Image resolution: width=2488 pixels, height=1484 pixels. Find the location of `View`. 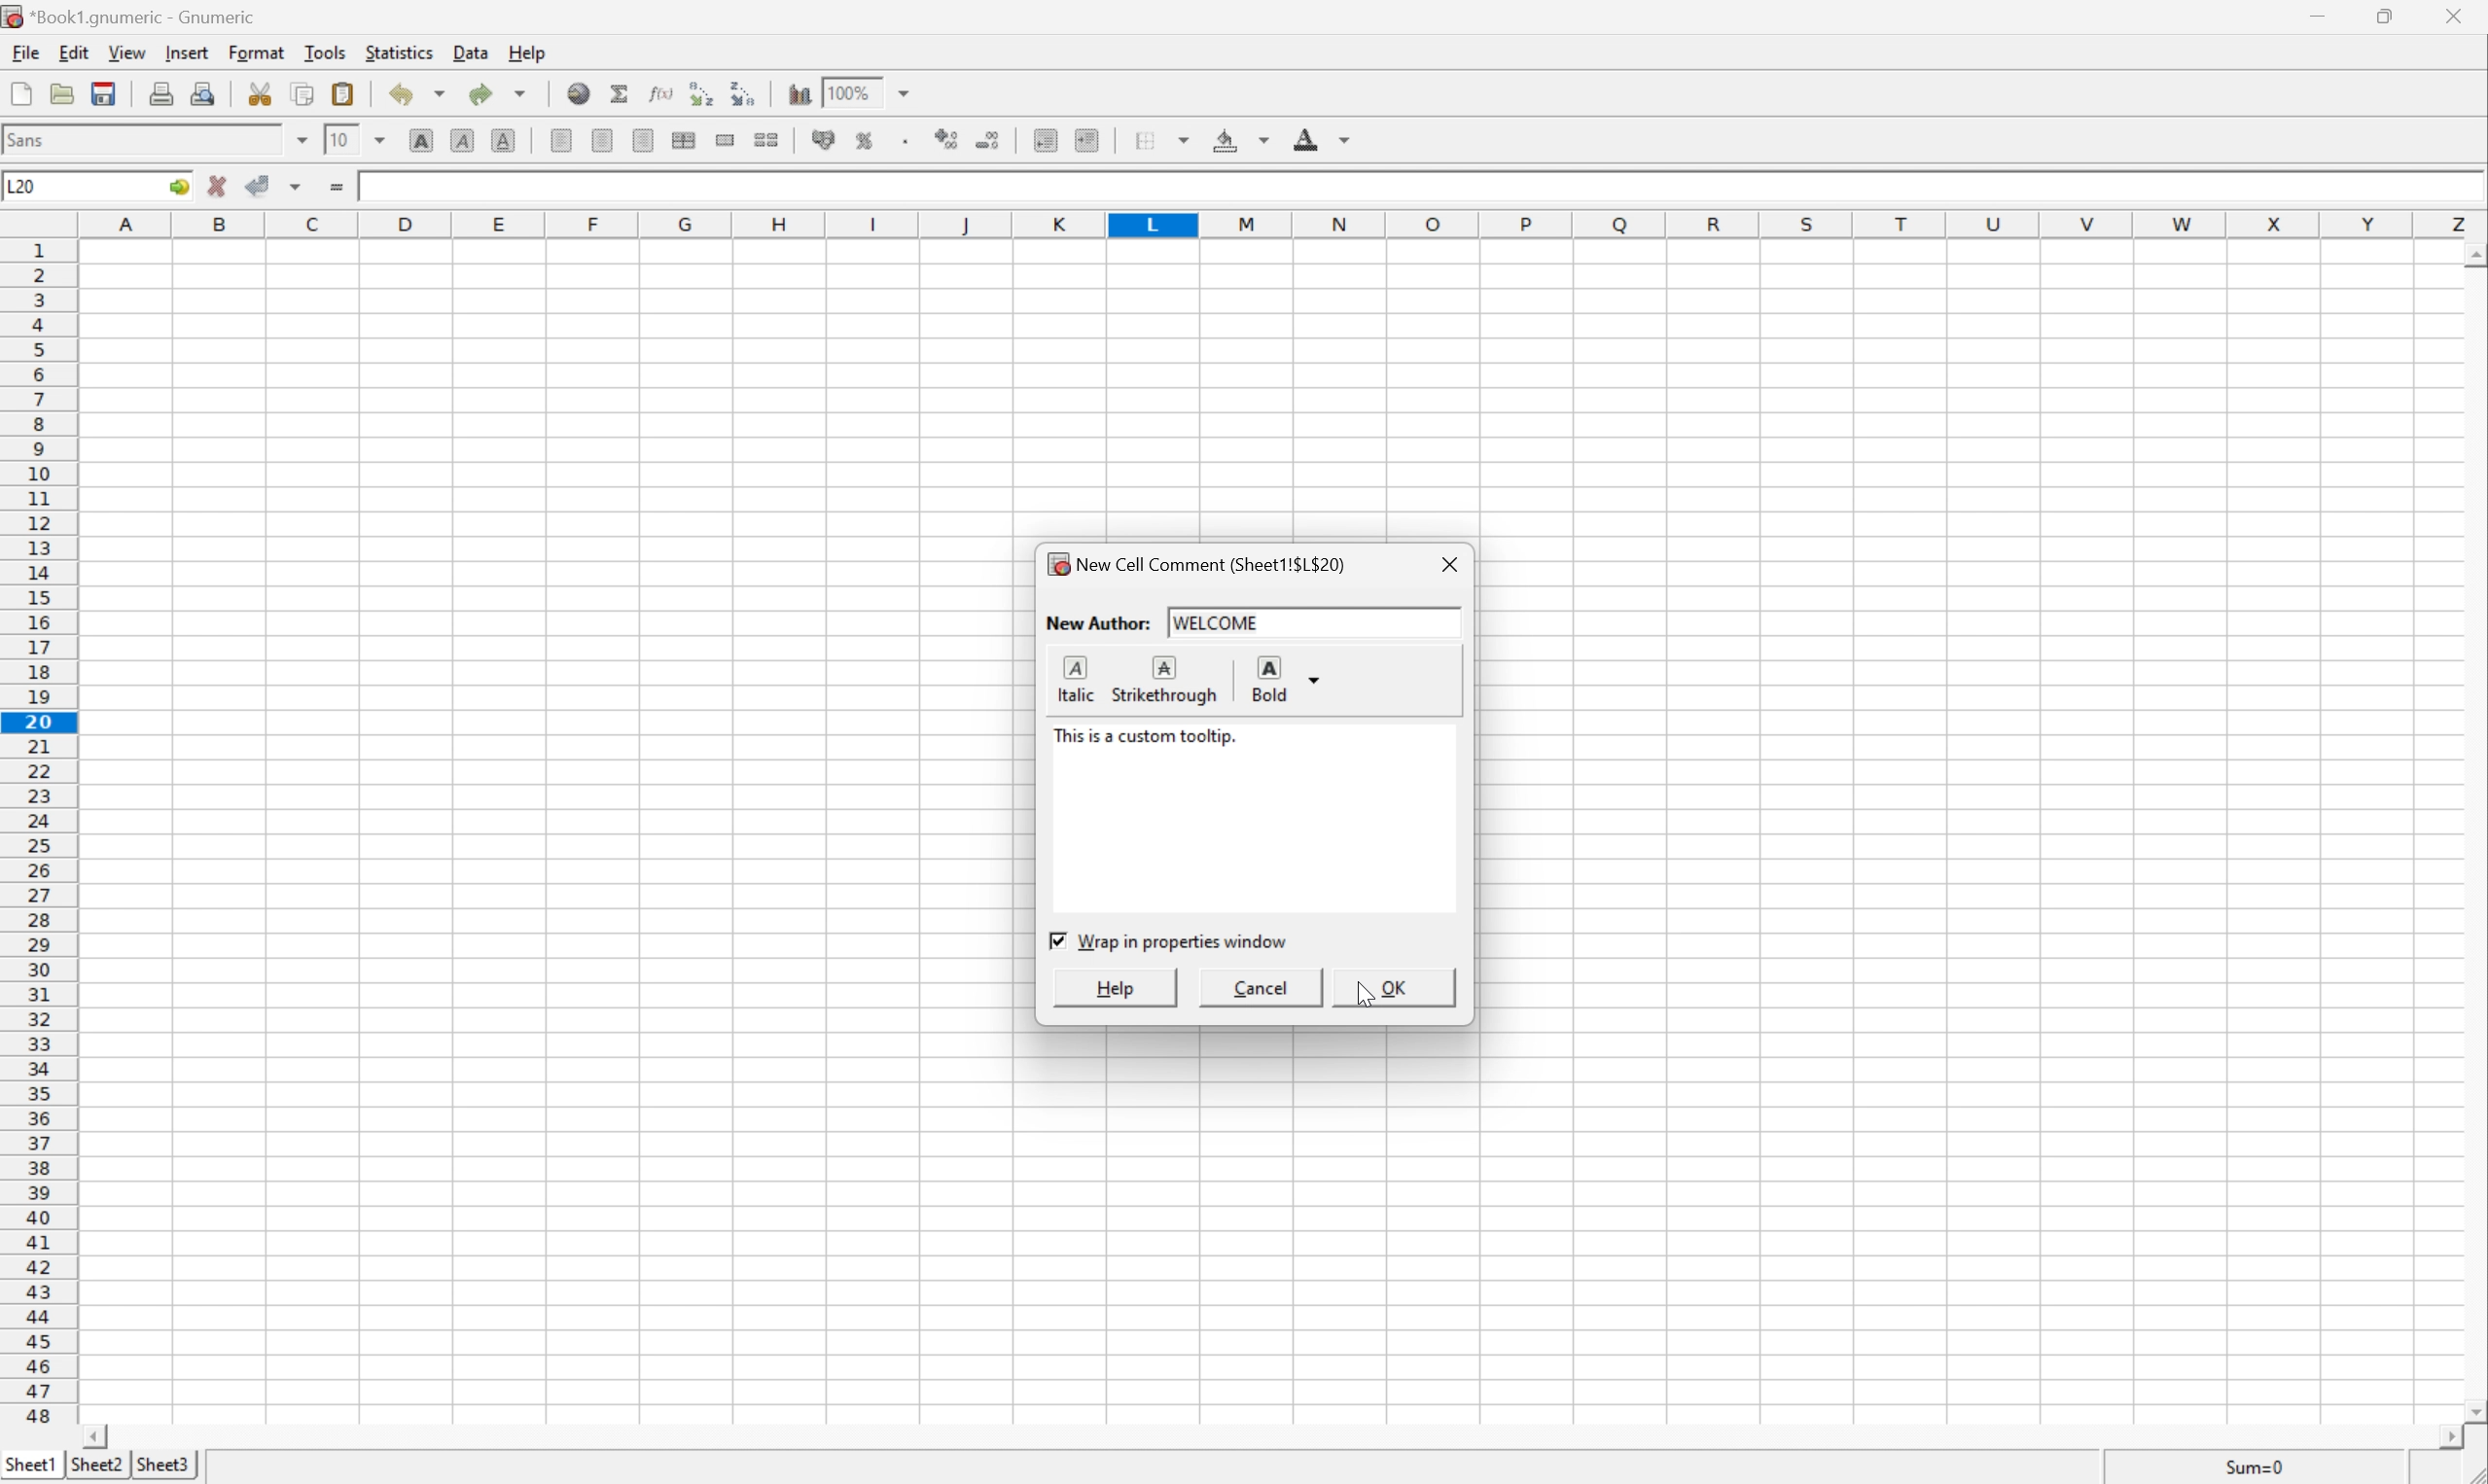

View is located at coordinates (129, 51).